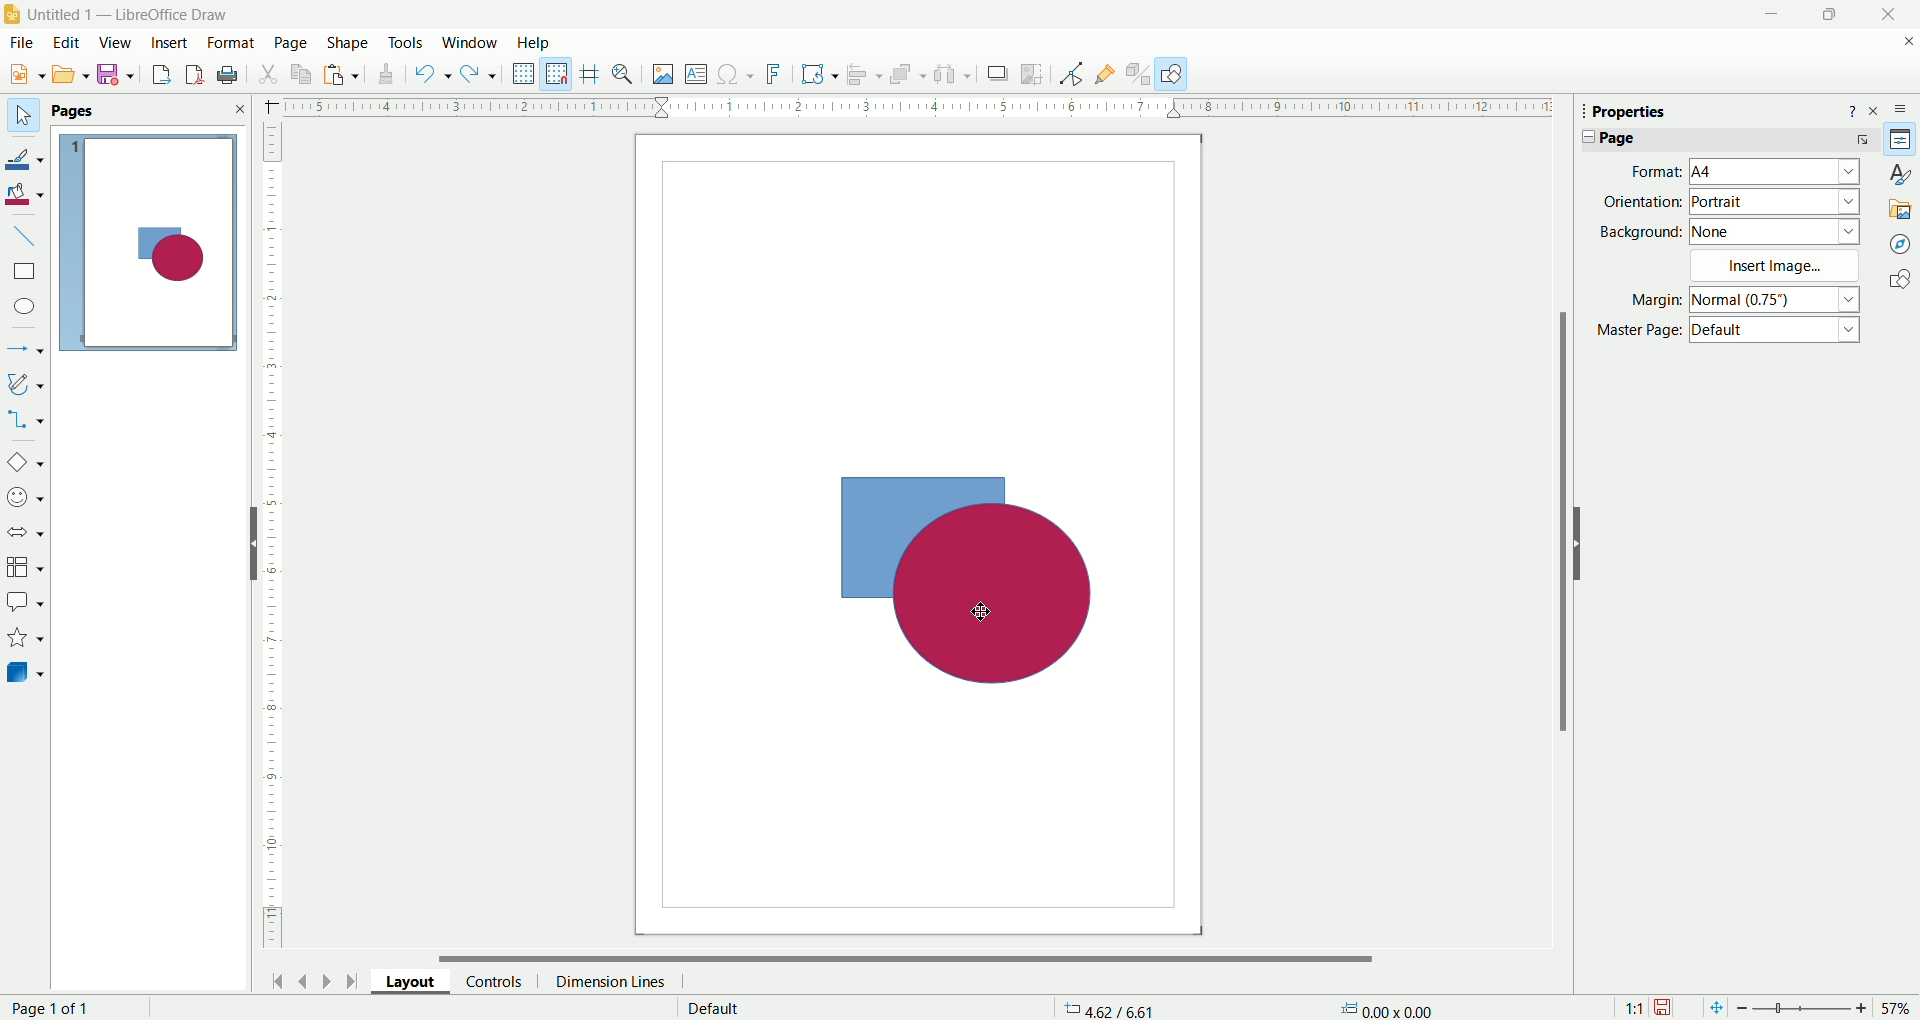 The image size is (1920, 1020). I want to click on clone formatting, so click(386, 78).